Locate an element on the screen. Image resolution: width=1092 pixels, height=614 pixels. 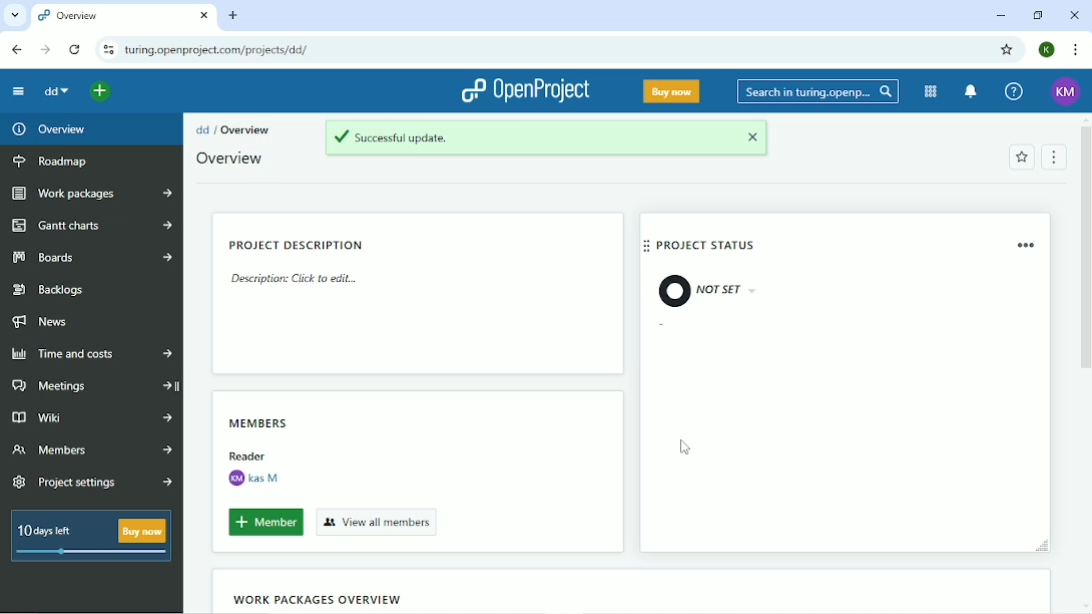
Work packages is located at coordinates (93, 194).